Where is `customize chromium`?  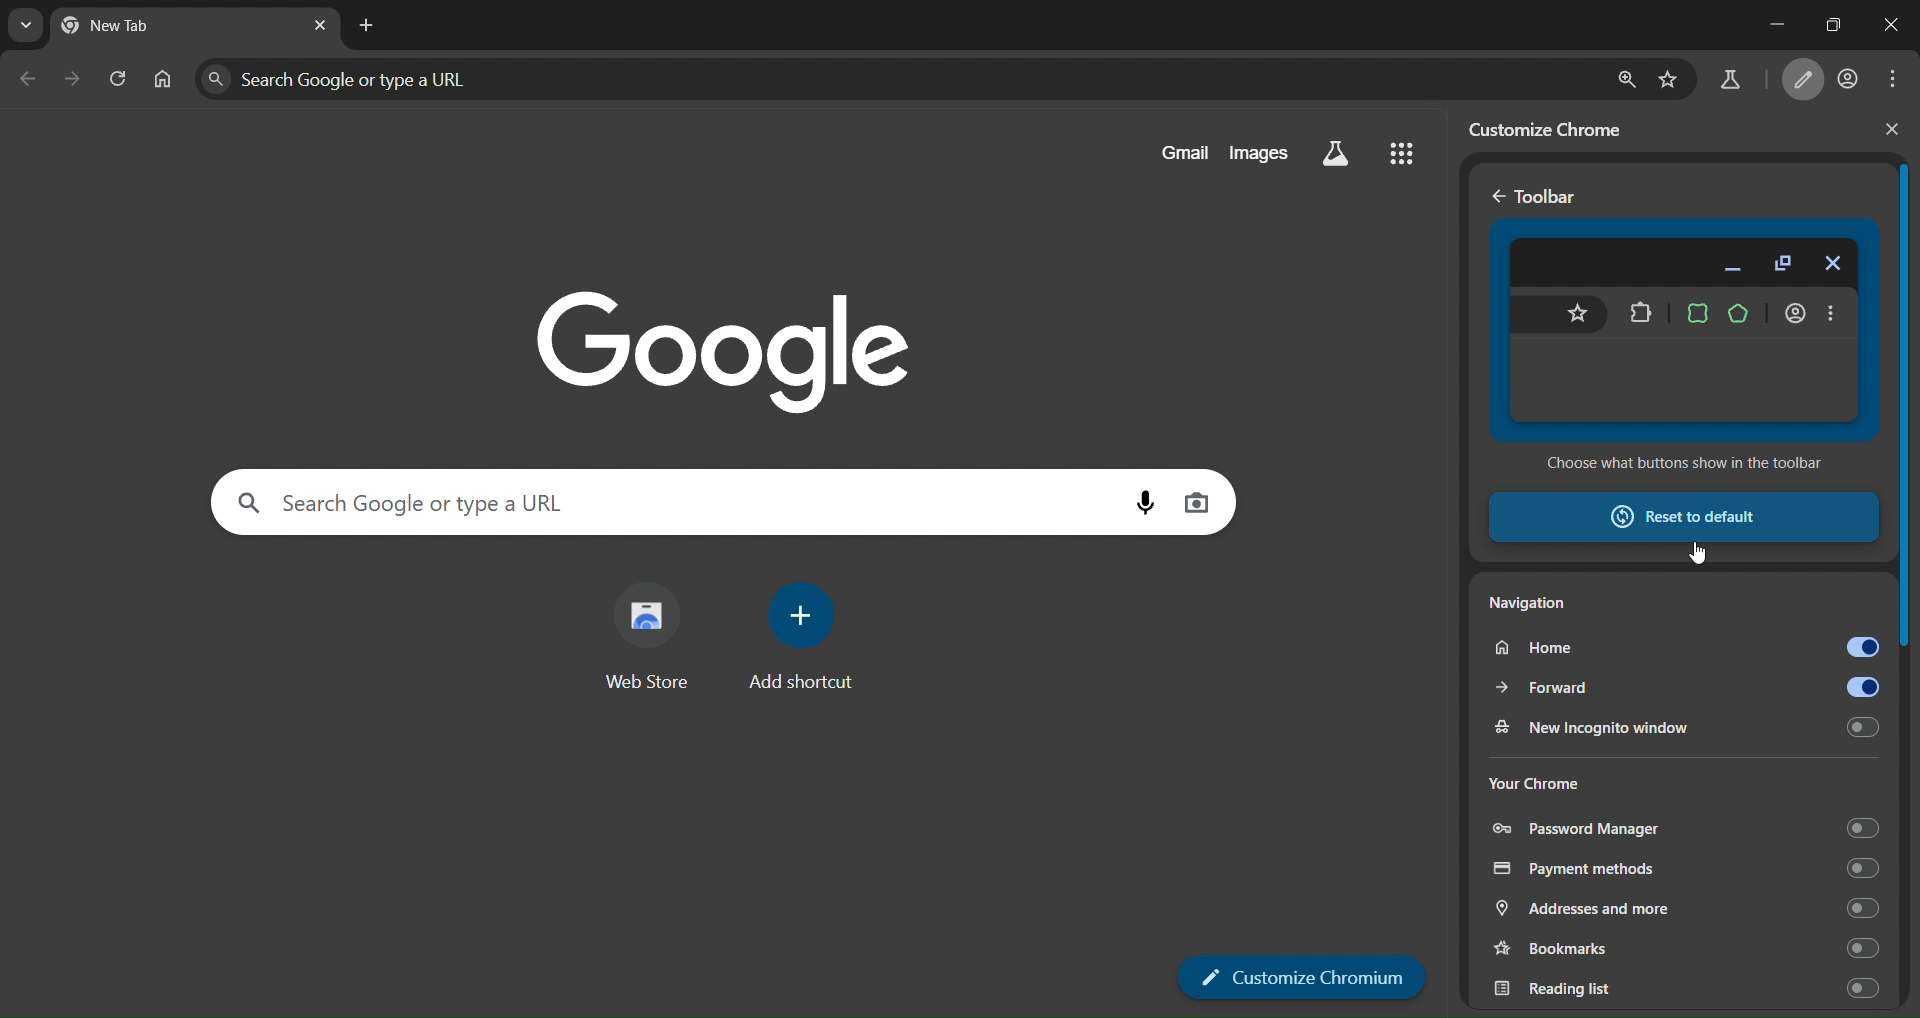 customize chromium is located at coordinates (1802, 81).